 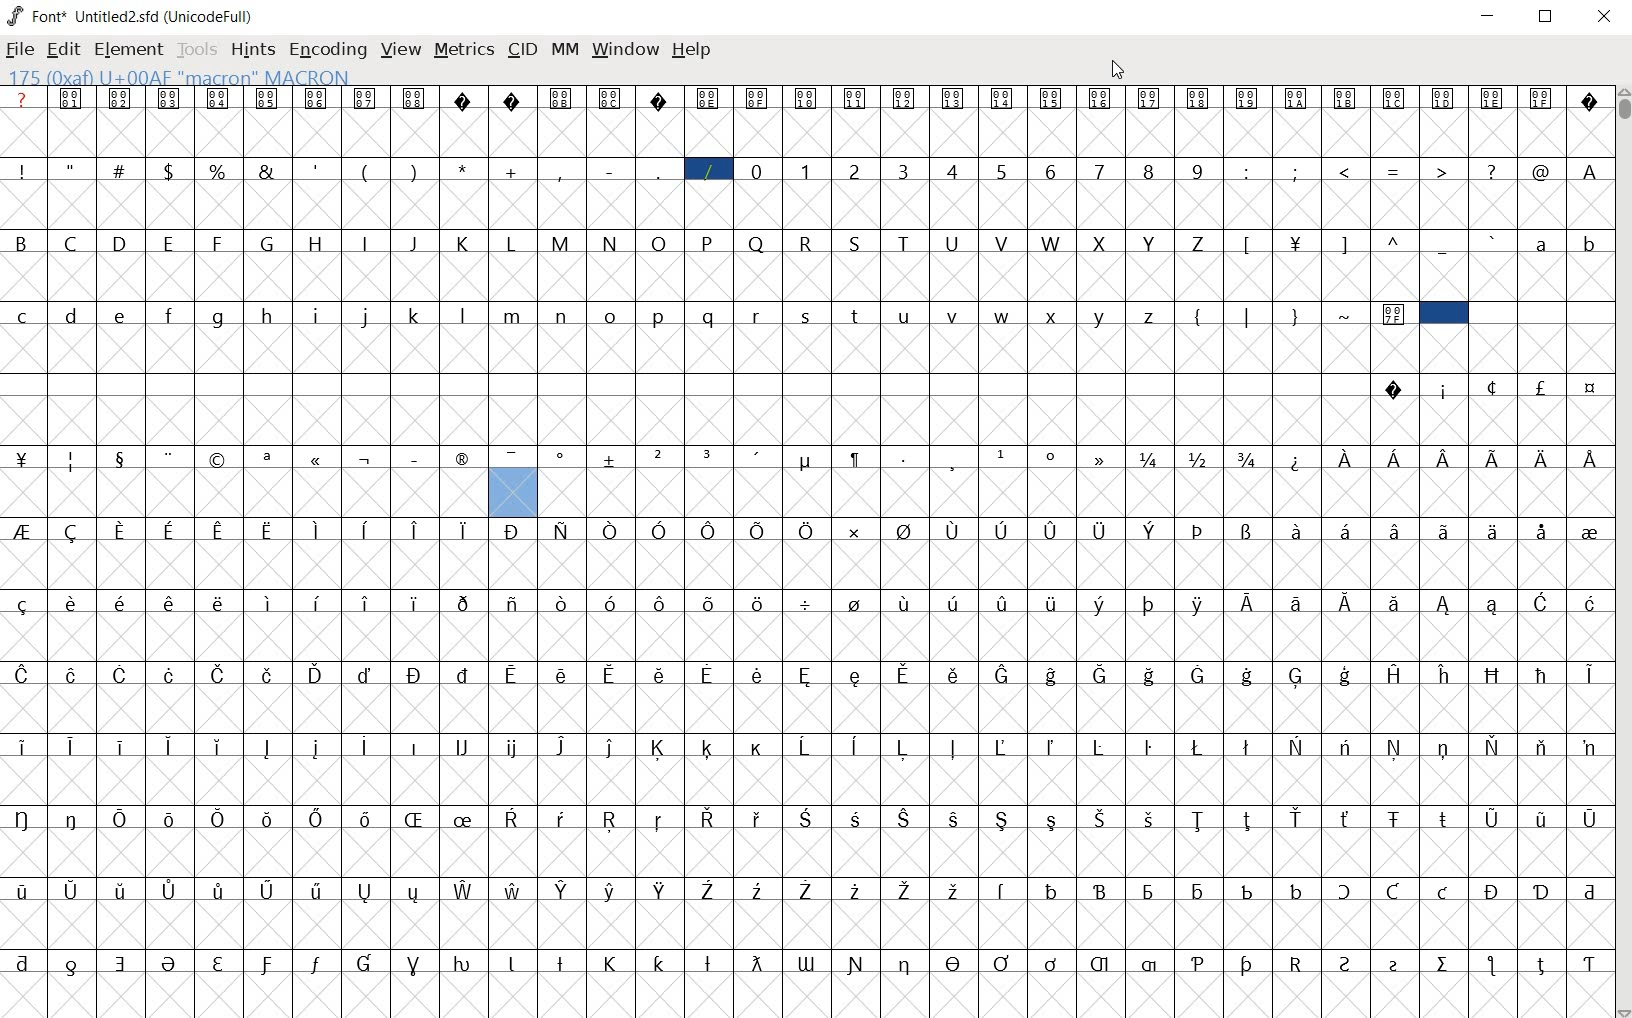 I want to click on Symbol, so click(x=466, y=890).